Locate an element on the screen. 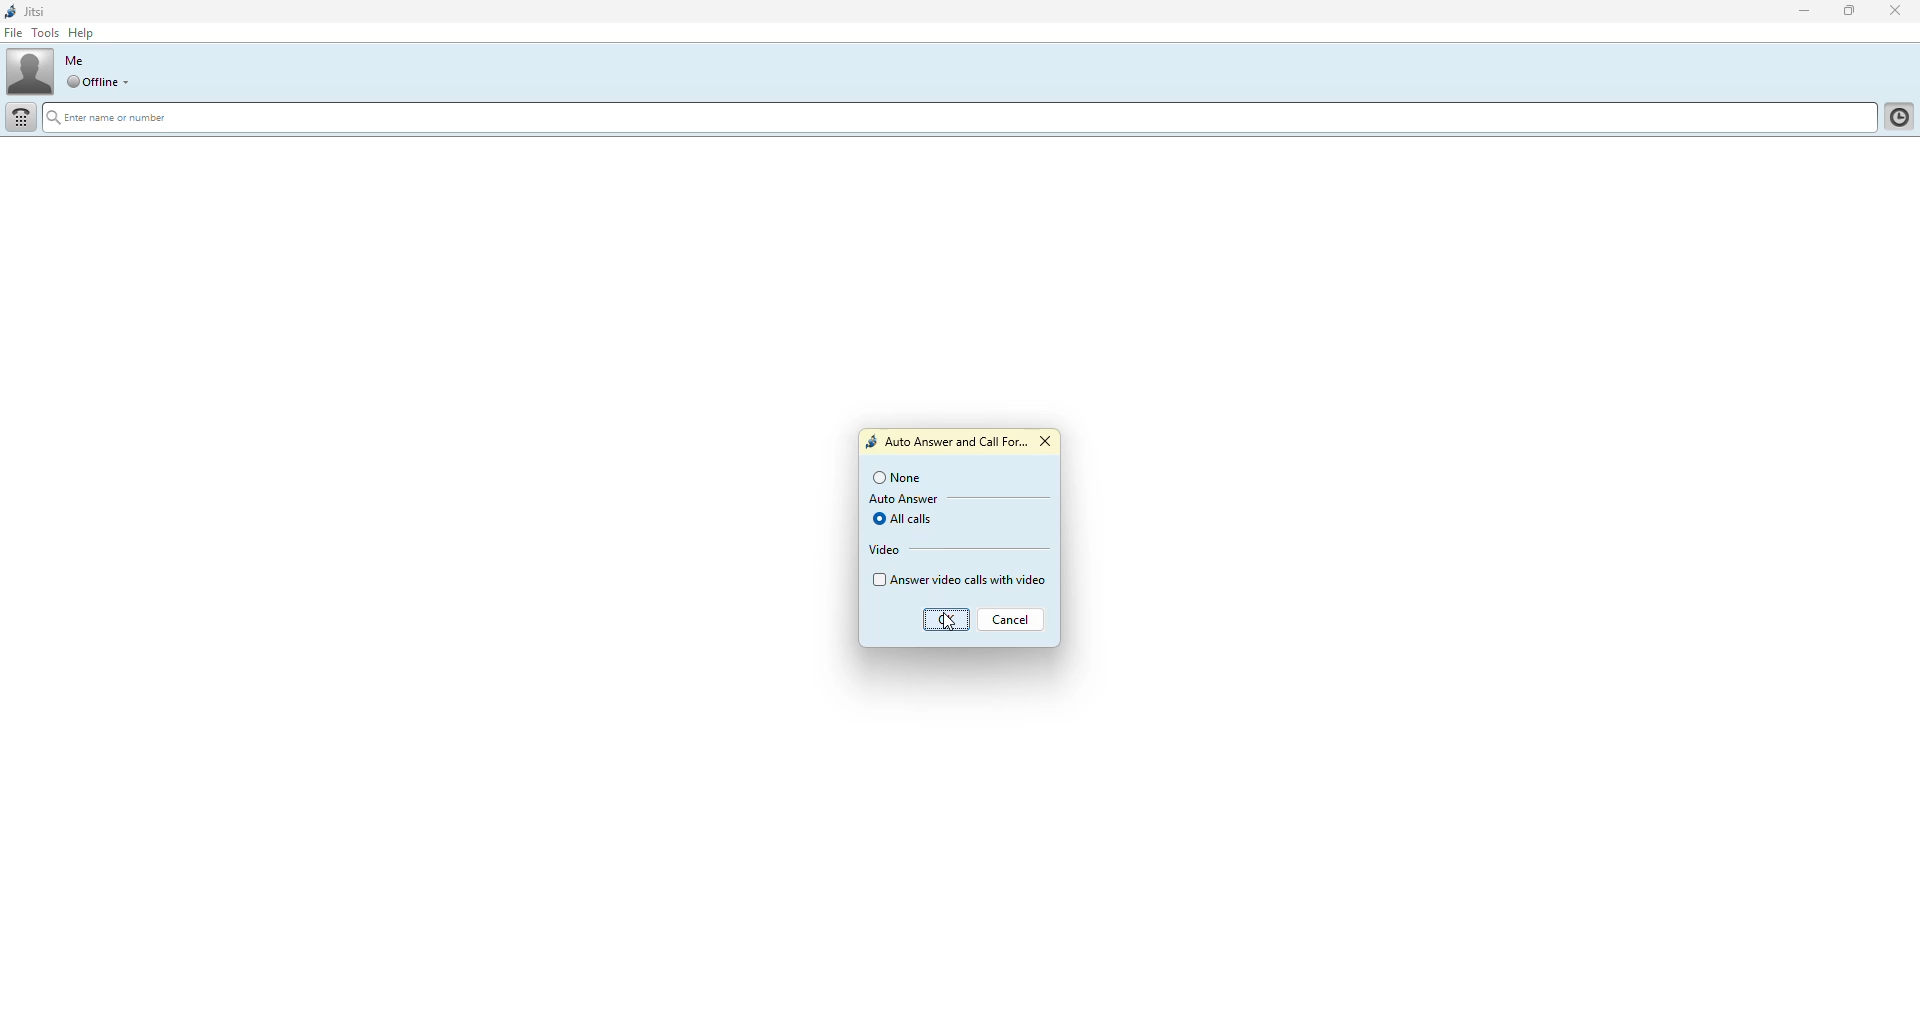  all calls is located at coordinates (907, 518).